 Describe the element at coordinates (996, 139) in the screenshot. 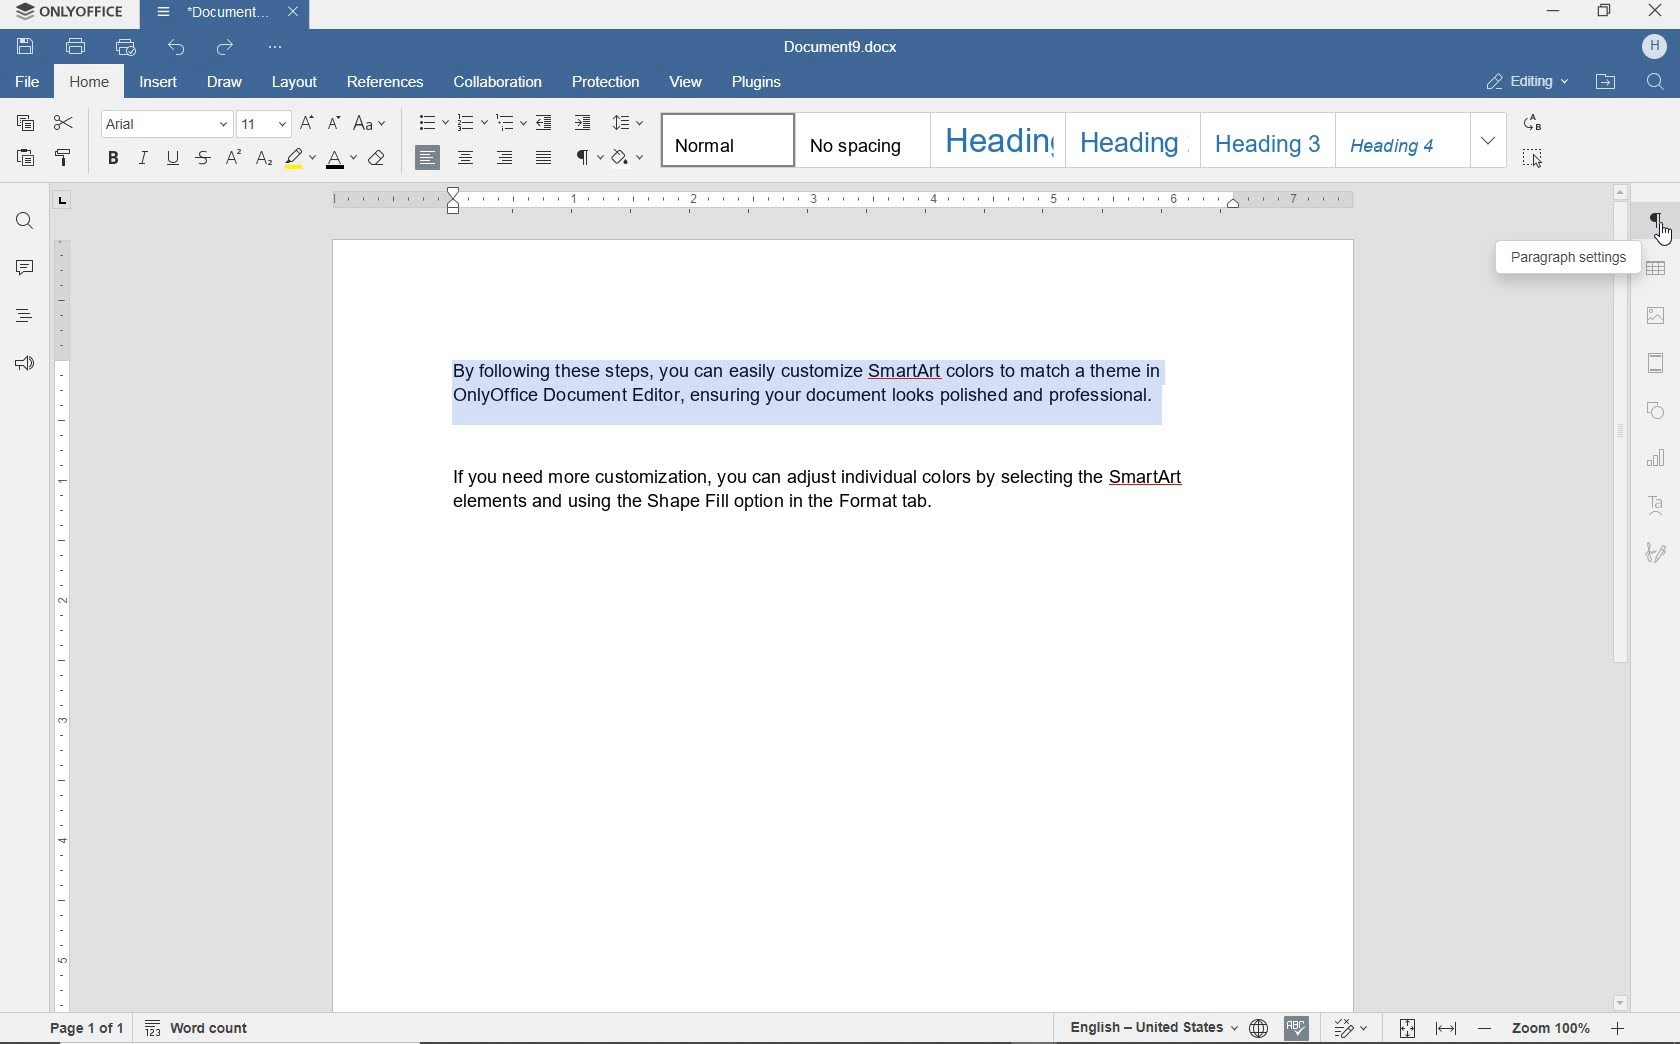

I see `heading 1` at that location.